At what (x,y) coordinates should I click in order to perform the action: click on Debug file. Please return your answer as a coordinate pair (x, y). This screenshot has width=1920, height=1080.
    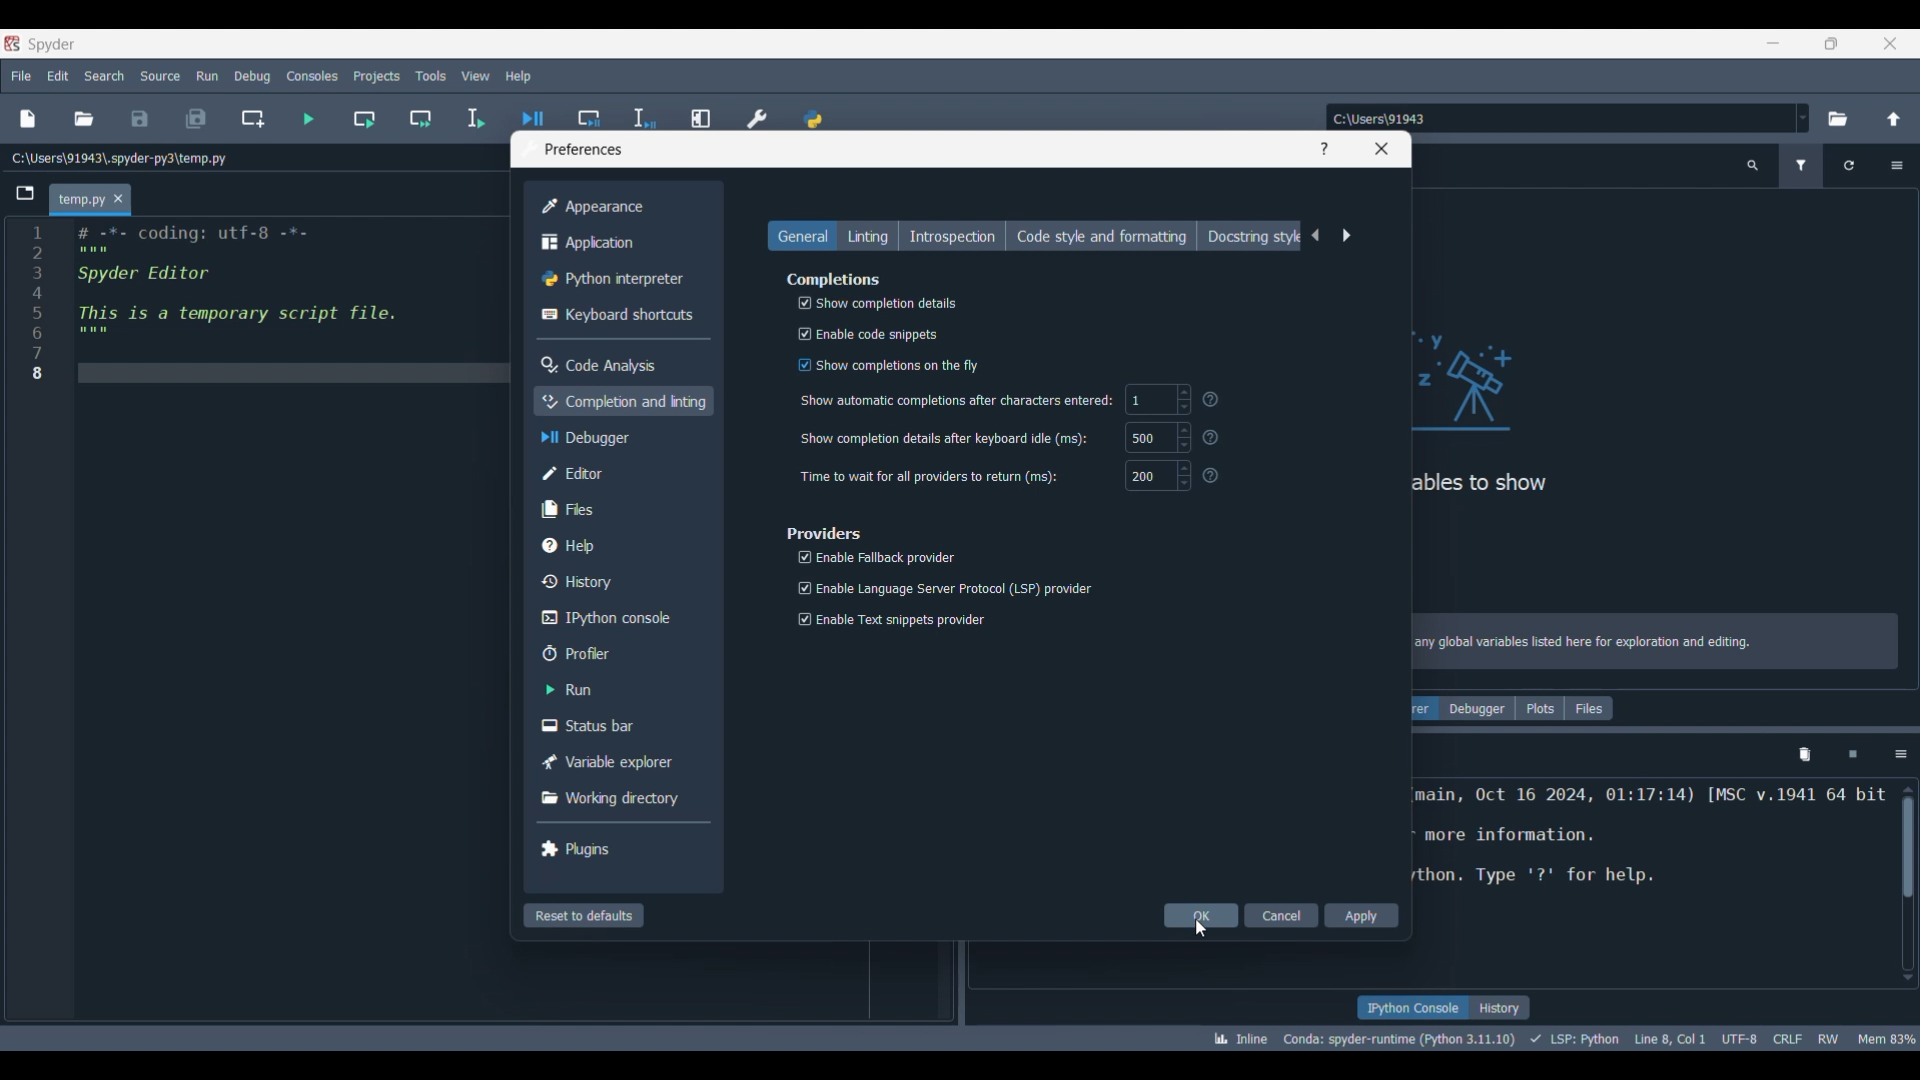
    Looking at the image, I should click on (533, 111).